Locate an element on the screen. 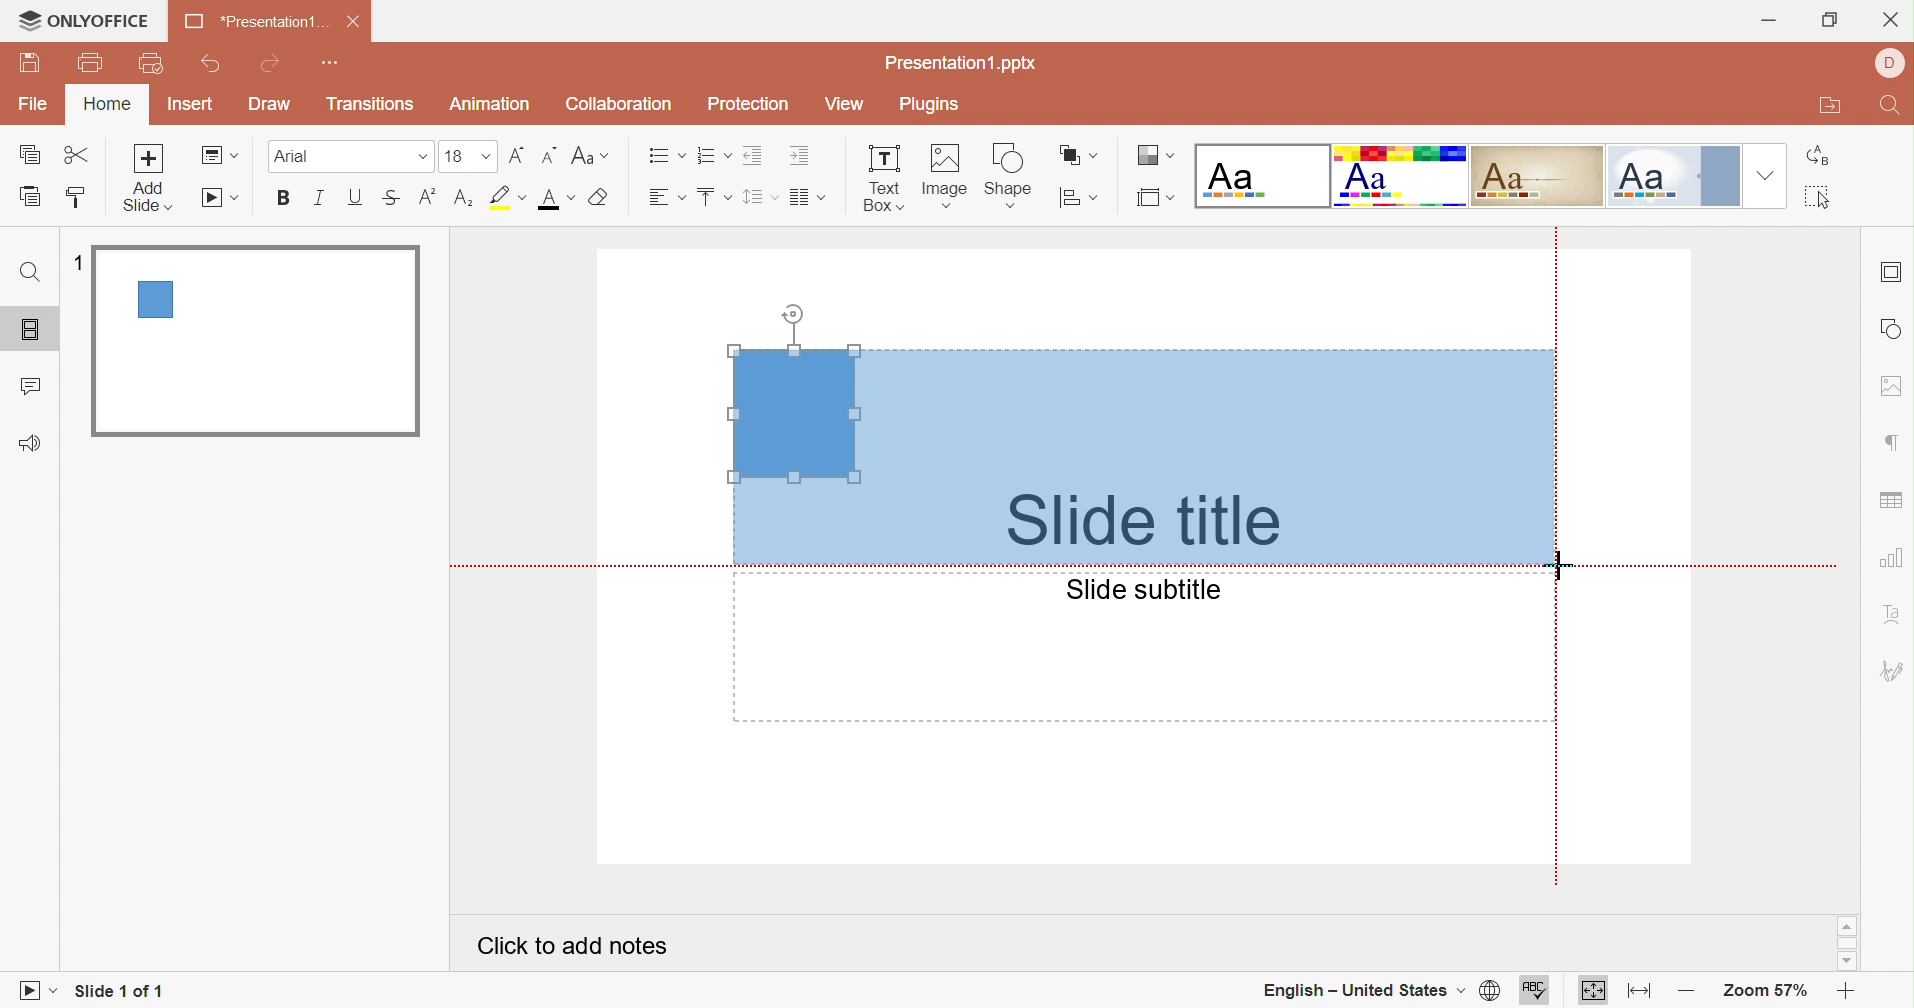 The height and width of the screenshot is (1008, 1914). Zoom 57% is located at coordinates (1767, 993).